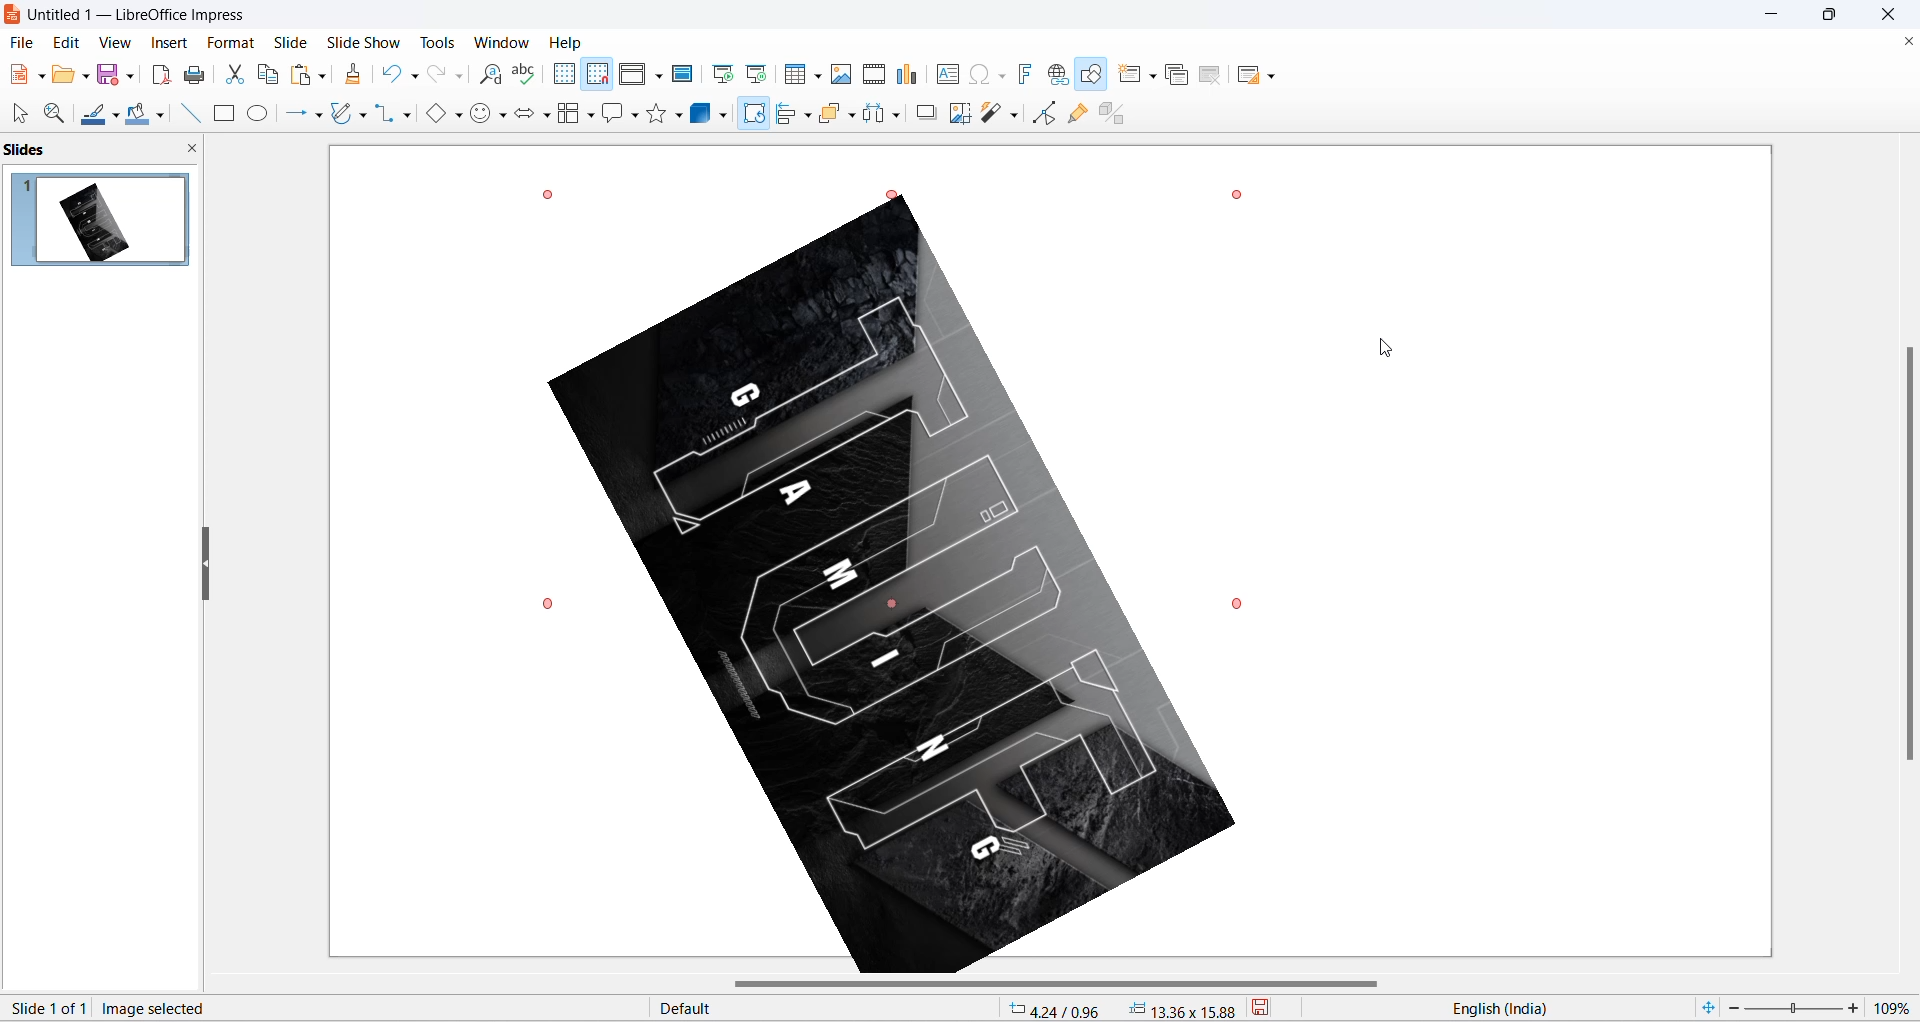  I want to click on master slide, so click(685, 73).